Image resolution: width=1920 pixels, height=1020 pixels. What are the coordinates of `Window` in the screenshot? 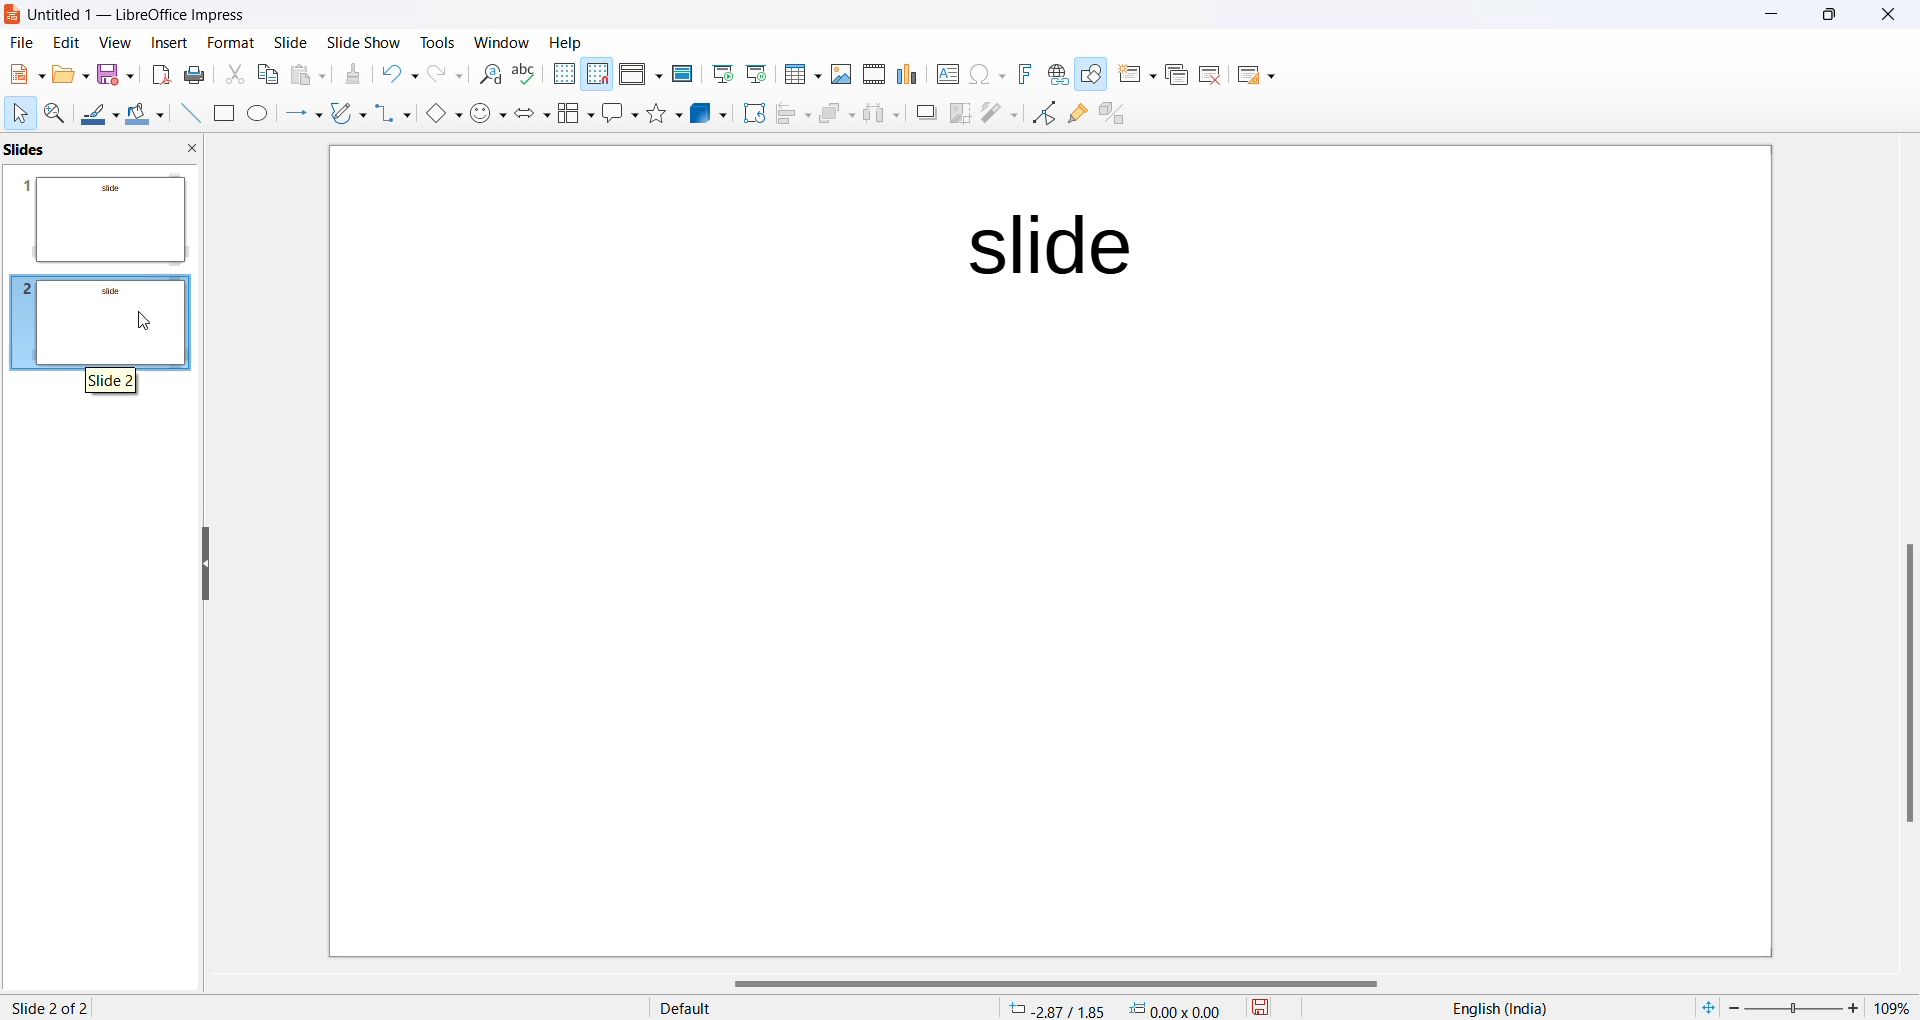 It's located at (497, 40).